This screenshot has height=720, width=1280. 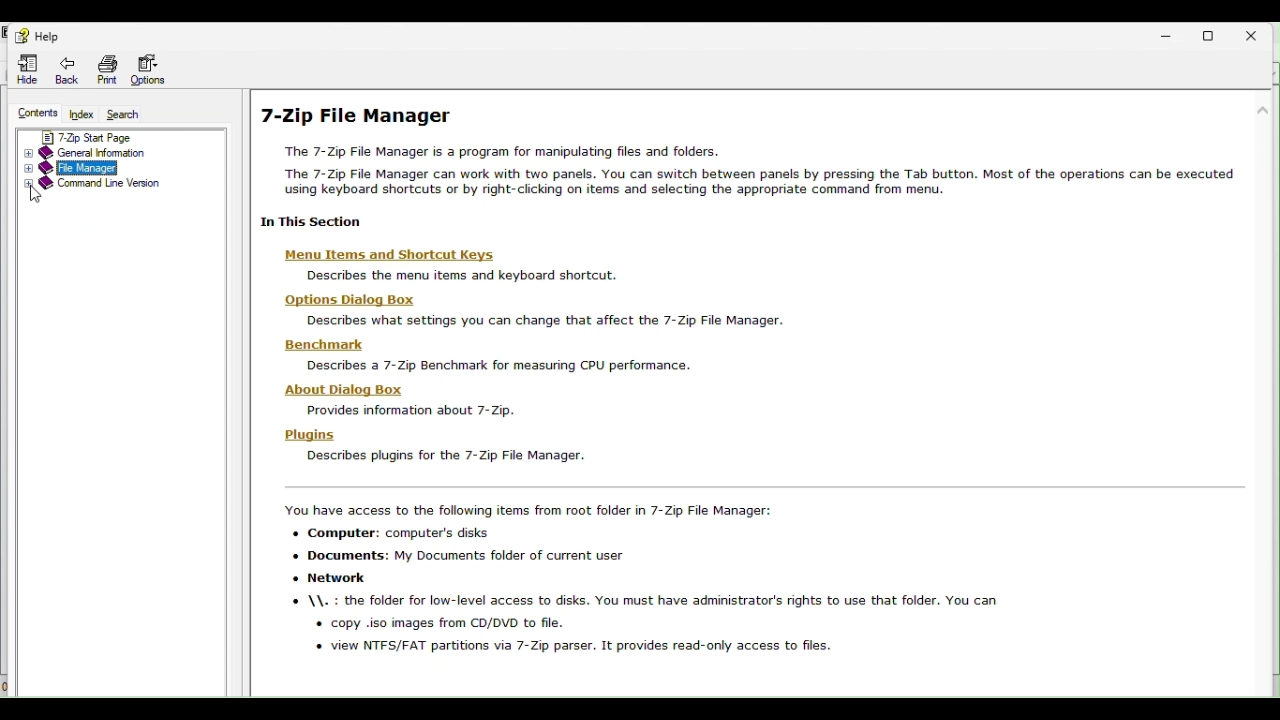 What do you see at coordinates (1259, 31) in the screenshot?
I see `Close` at bounding box center [1259, 31].